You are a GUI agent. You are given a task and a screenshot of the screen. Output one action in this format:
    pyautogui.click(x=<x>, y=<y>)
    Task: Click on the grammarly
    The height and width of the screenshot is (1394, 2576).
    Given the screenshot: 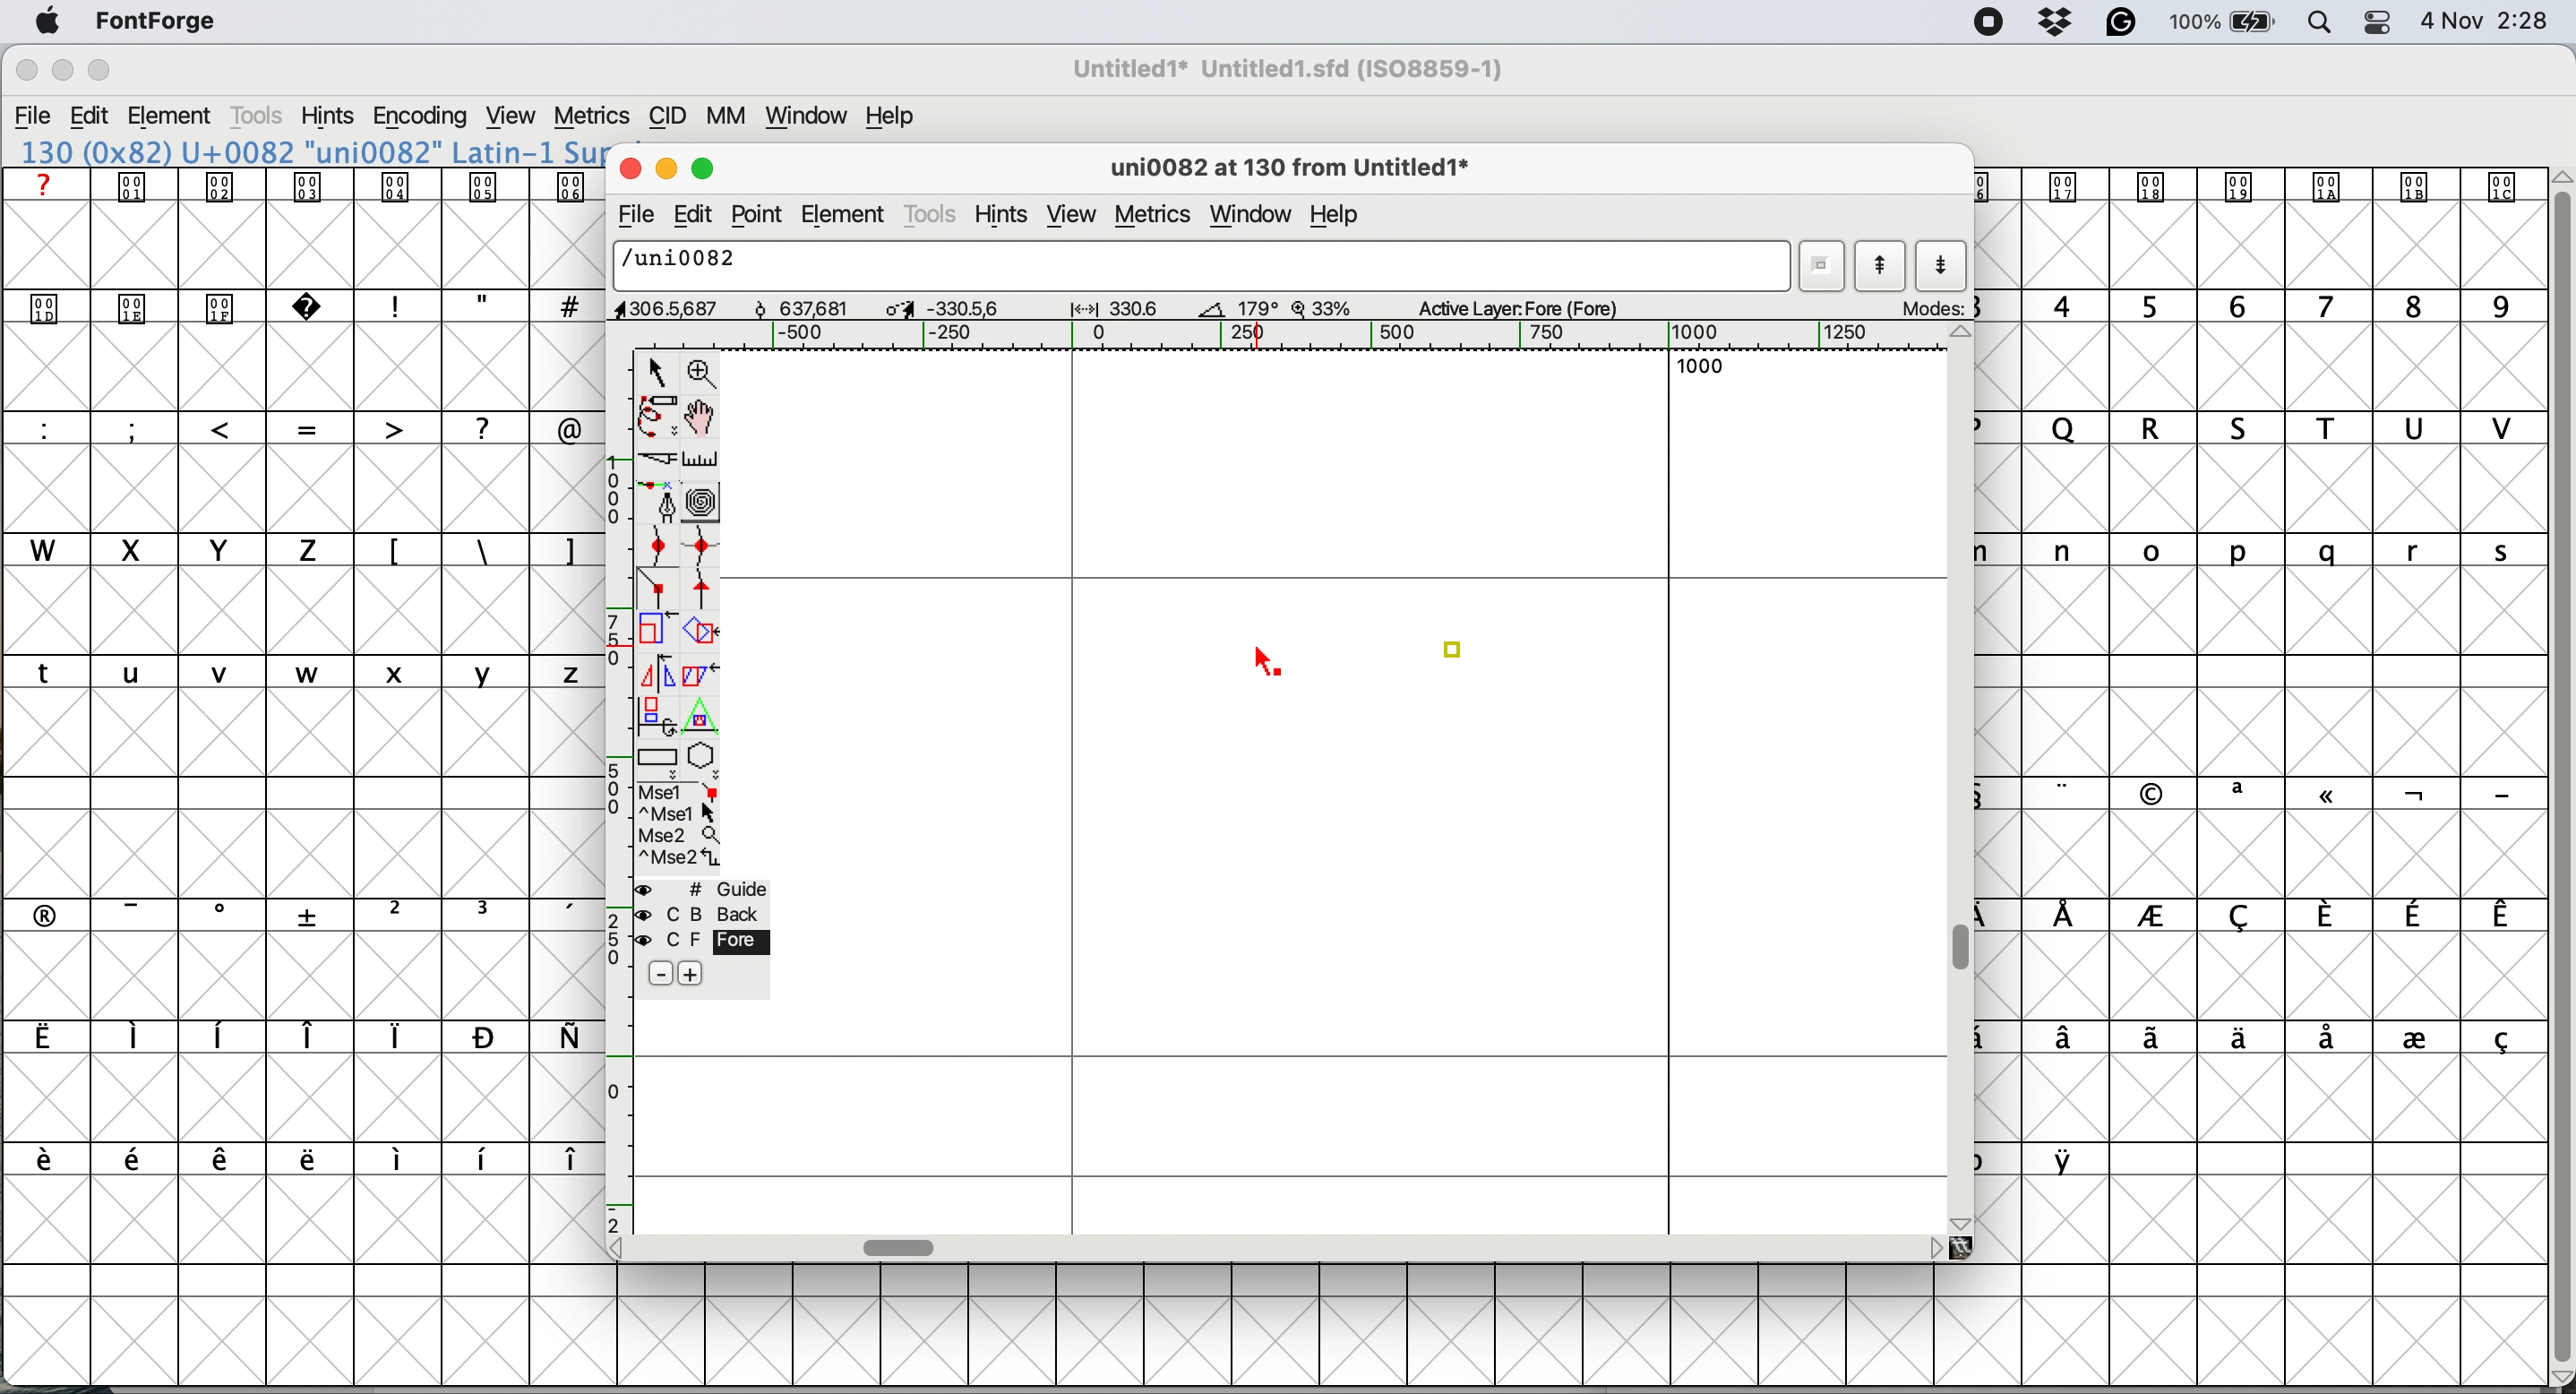 What is the action you would take?
    pyautogui.click(x=2124, y=24)
    